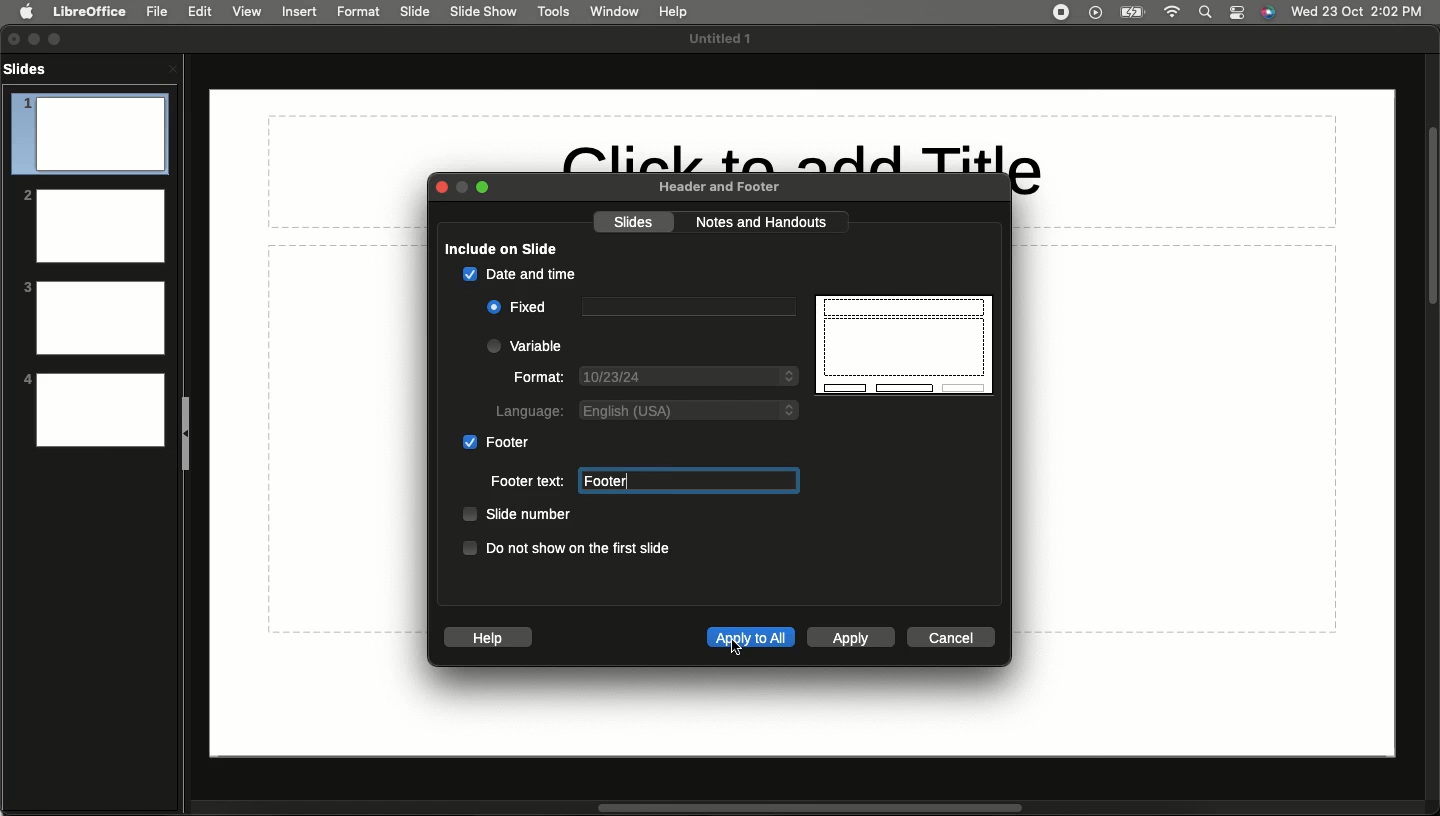 This screenshot has height=816, width=1440. Describe the element at coordinates (31, 68) in the screenshot. I see `Slides` at that location.